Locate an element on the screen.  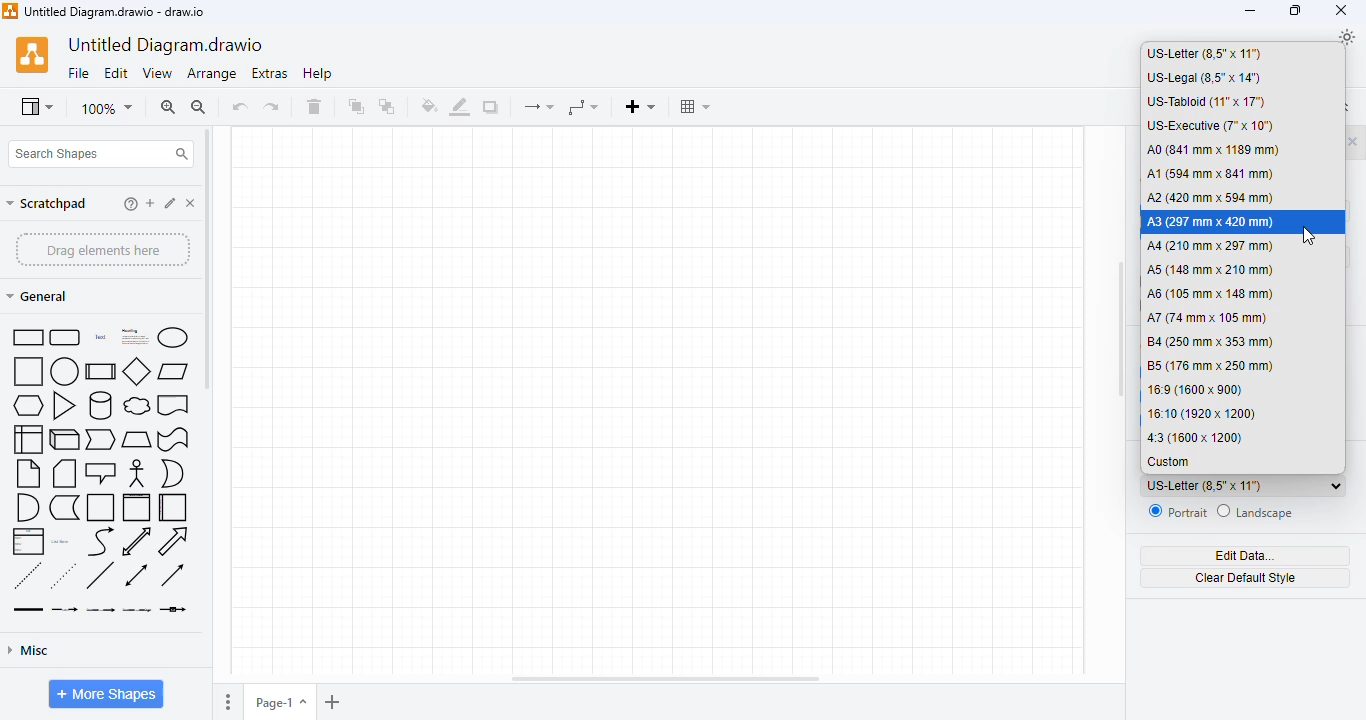
container is located at coordinates (101, 507).